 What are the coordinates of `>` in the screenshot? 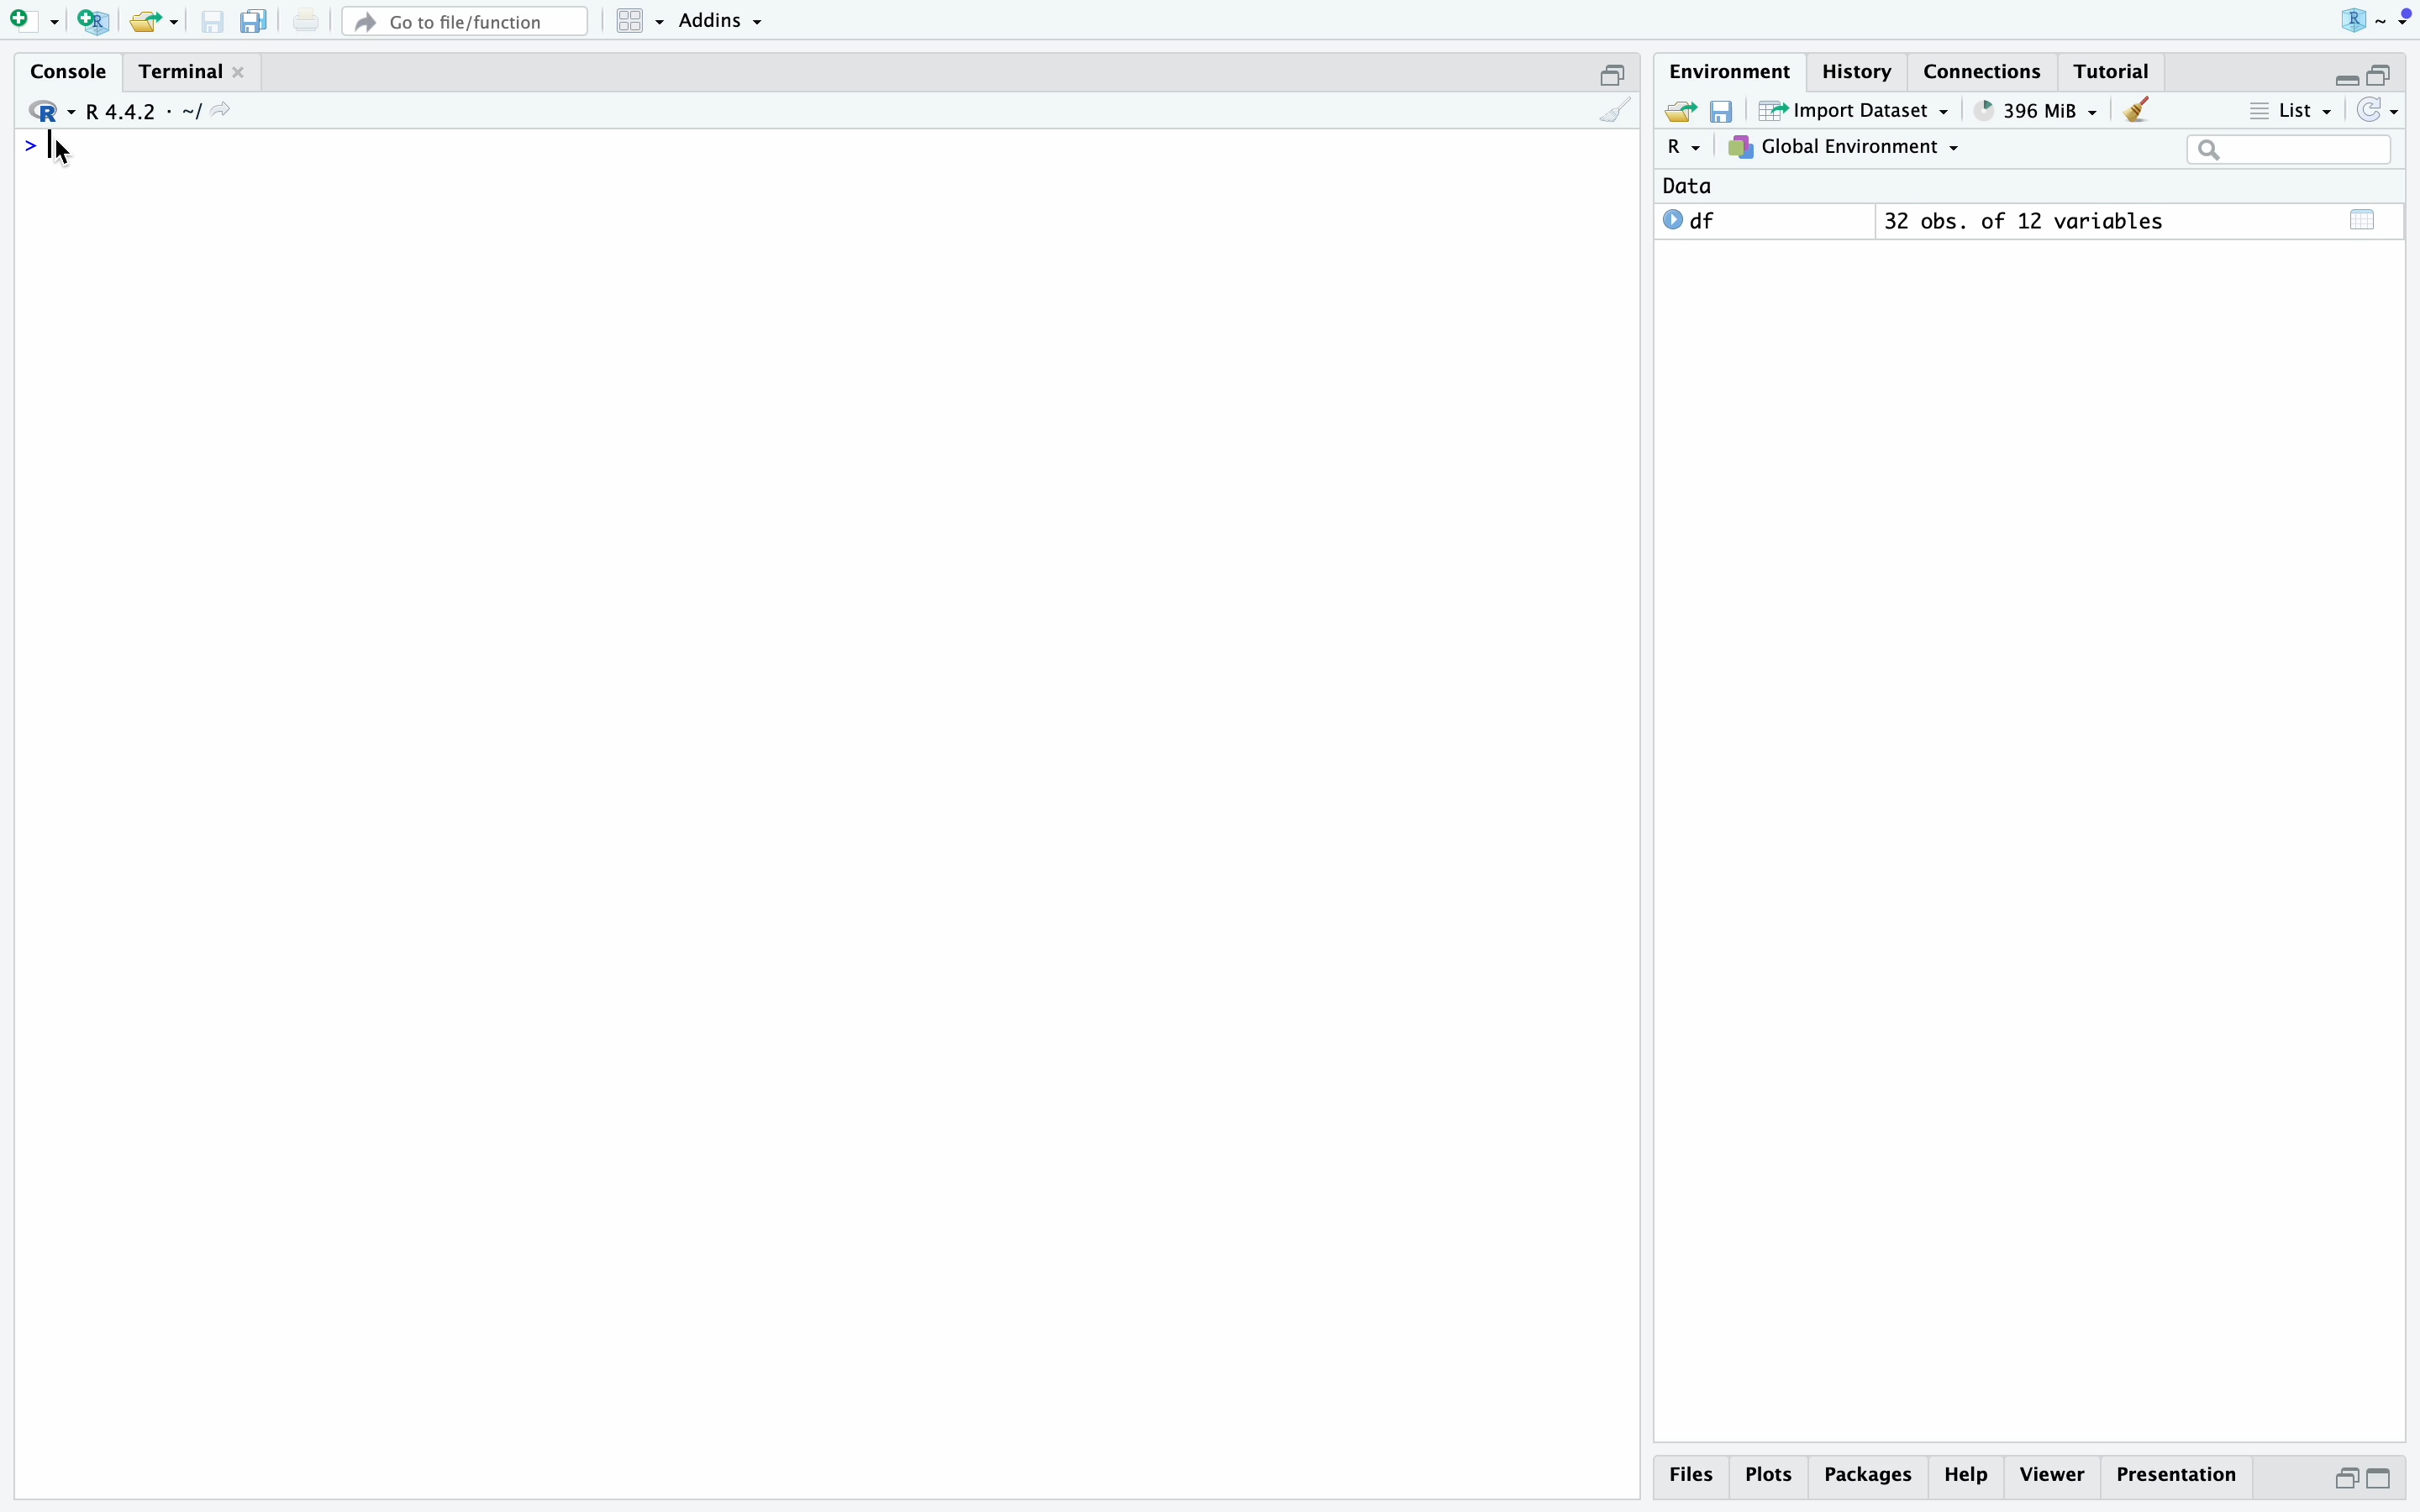 It's located at (28, 147).